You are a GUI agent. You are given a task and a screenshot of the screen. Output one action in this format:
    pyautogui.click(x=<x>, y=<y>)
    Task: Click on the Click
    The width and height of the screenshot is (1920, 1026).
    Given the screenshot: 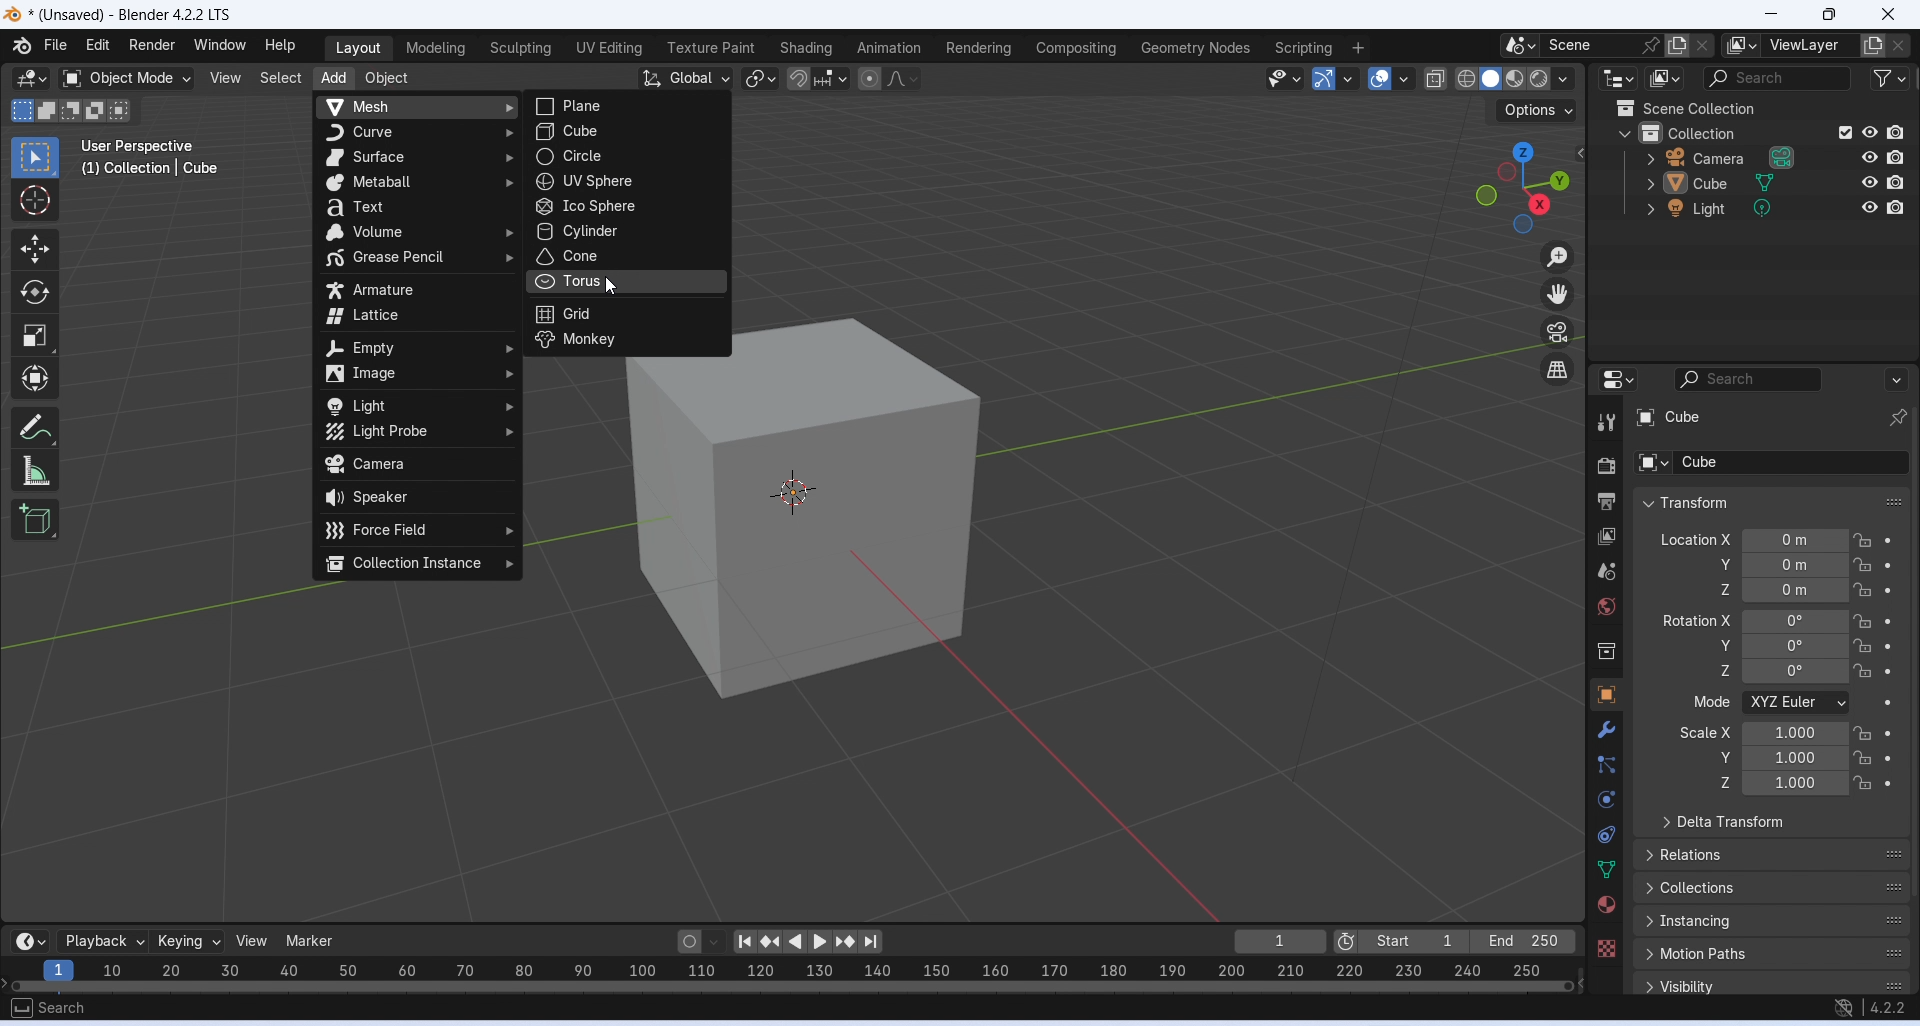 What is the action you would take?
    pyautogui.click(x=1524, y=187)
    